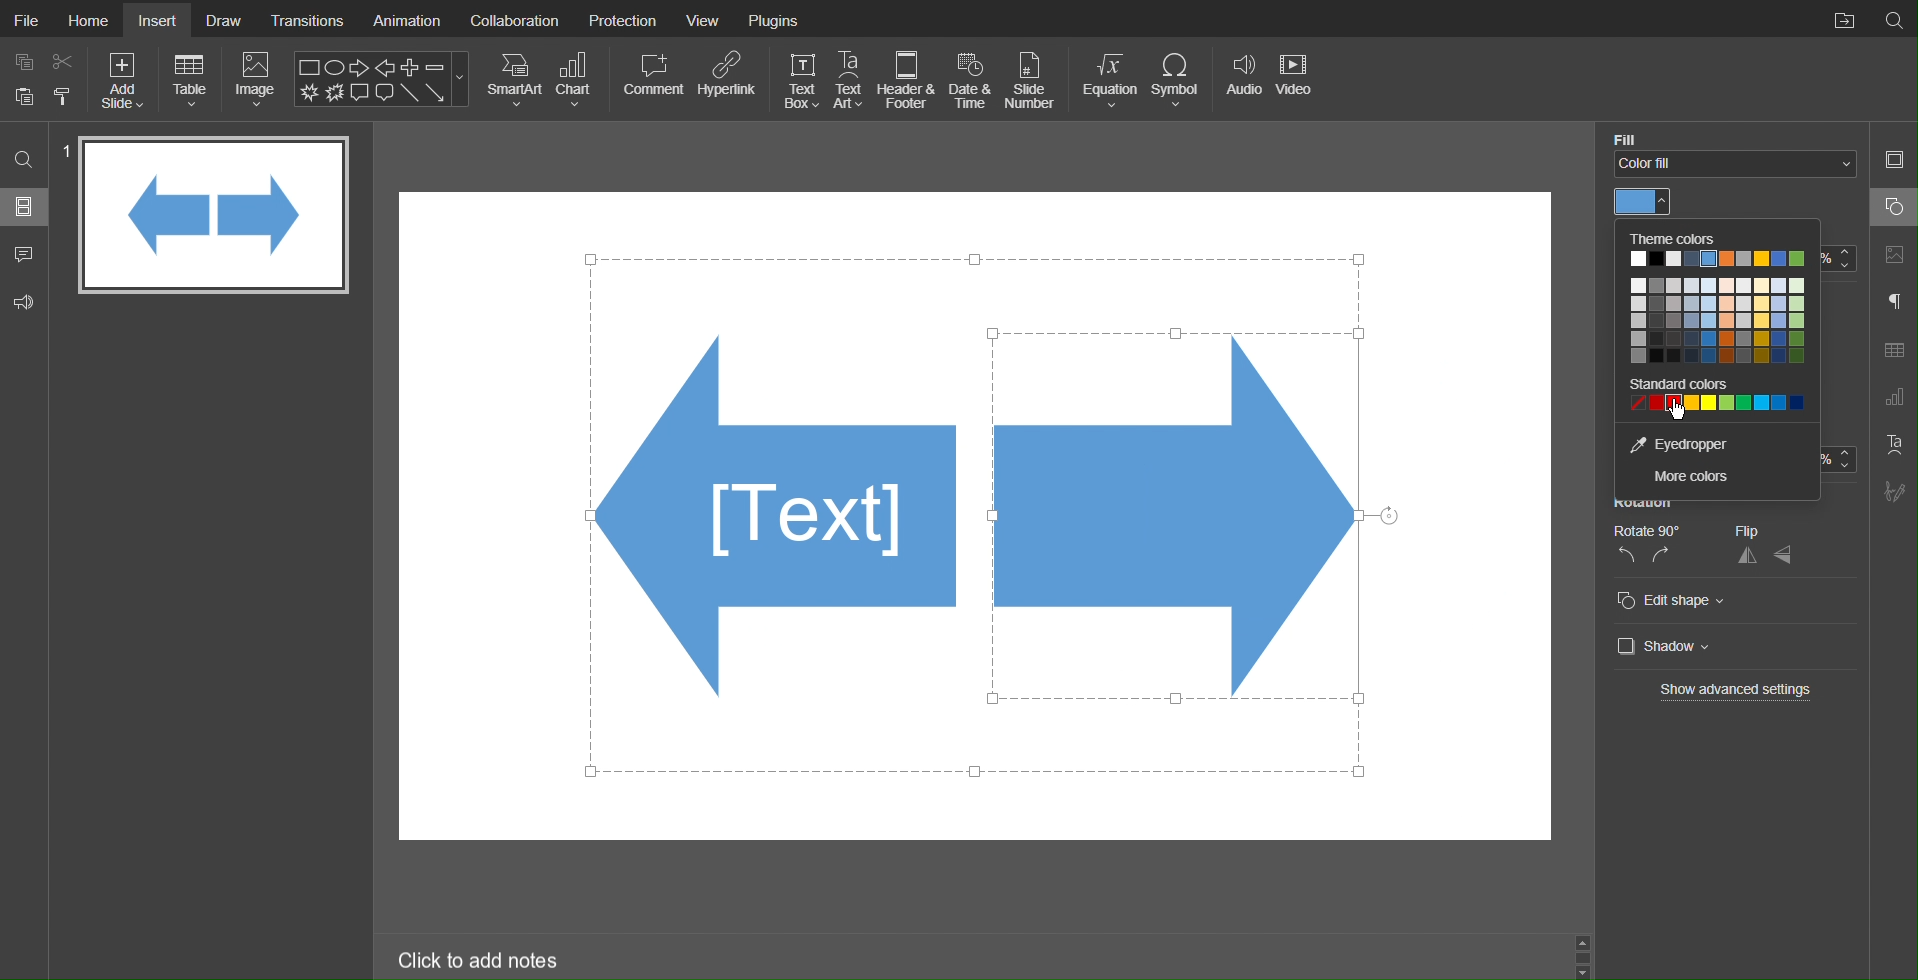  I want to click on Rotate 90, so click(1642, 532).